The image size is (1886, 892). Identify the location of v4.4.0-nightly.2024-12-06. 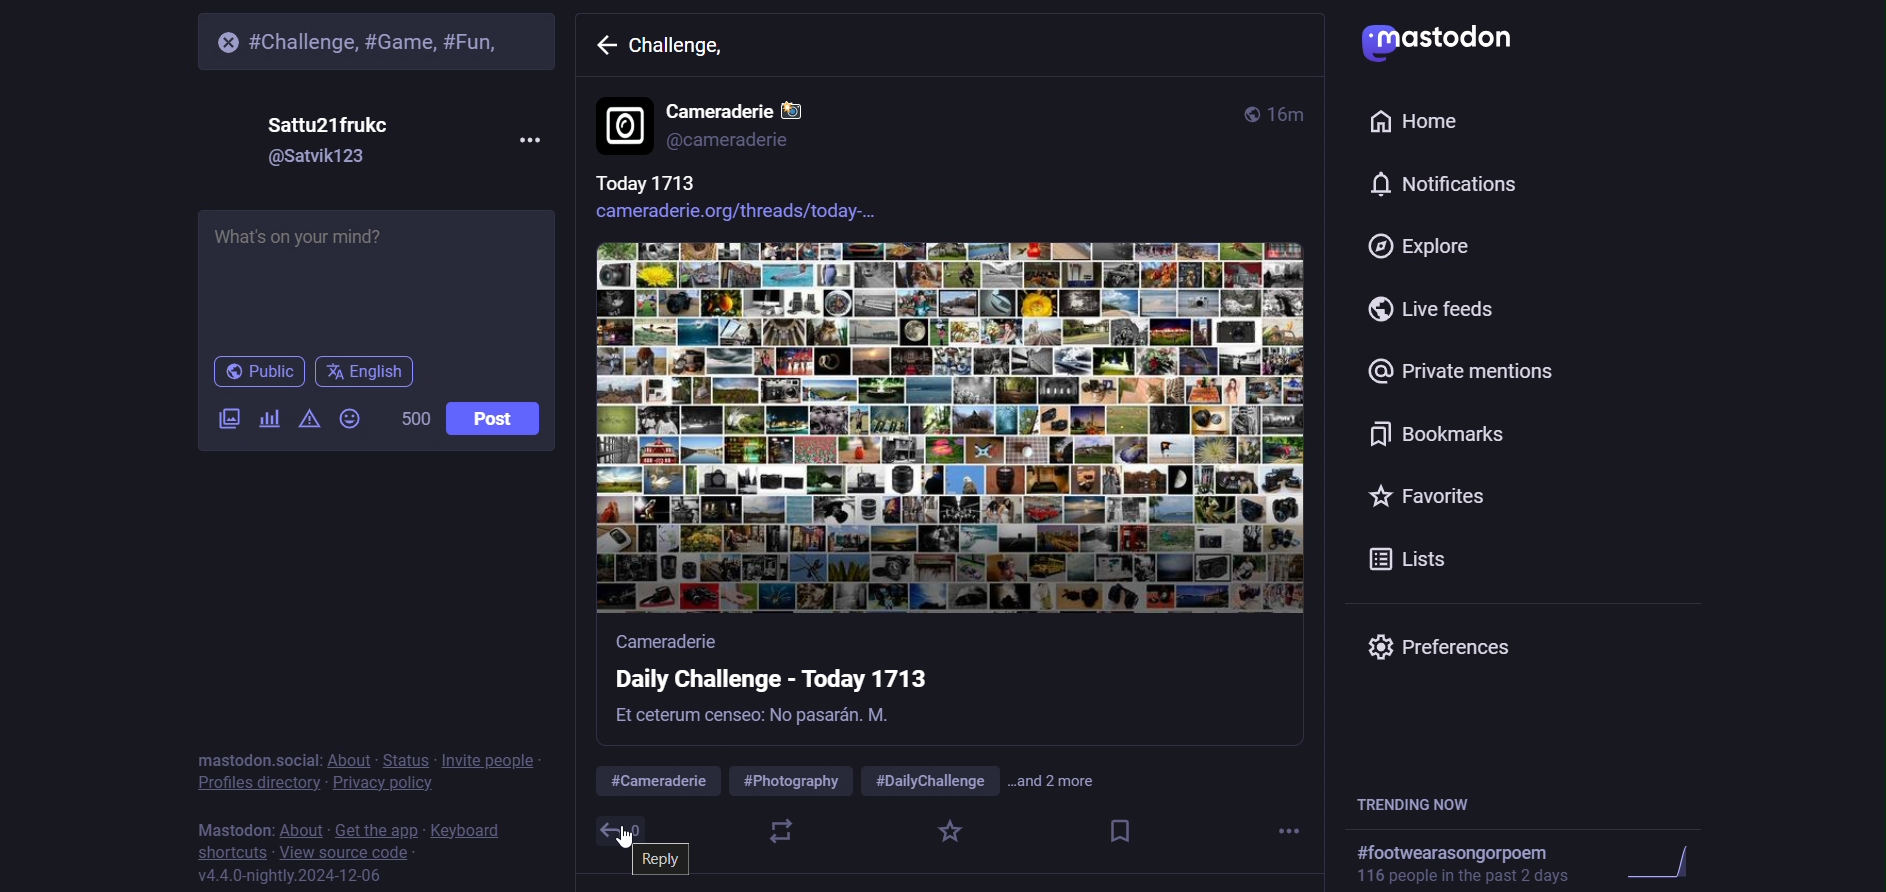
(314, 876).